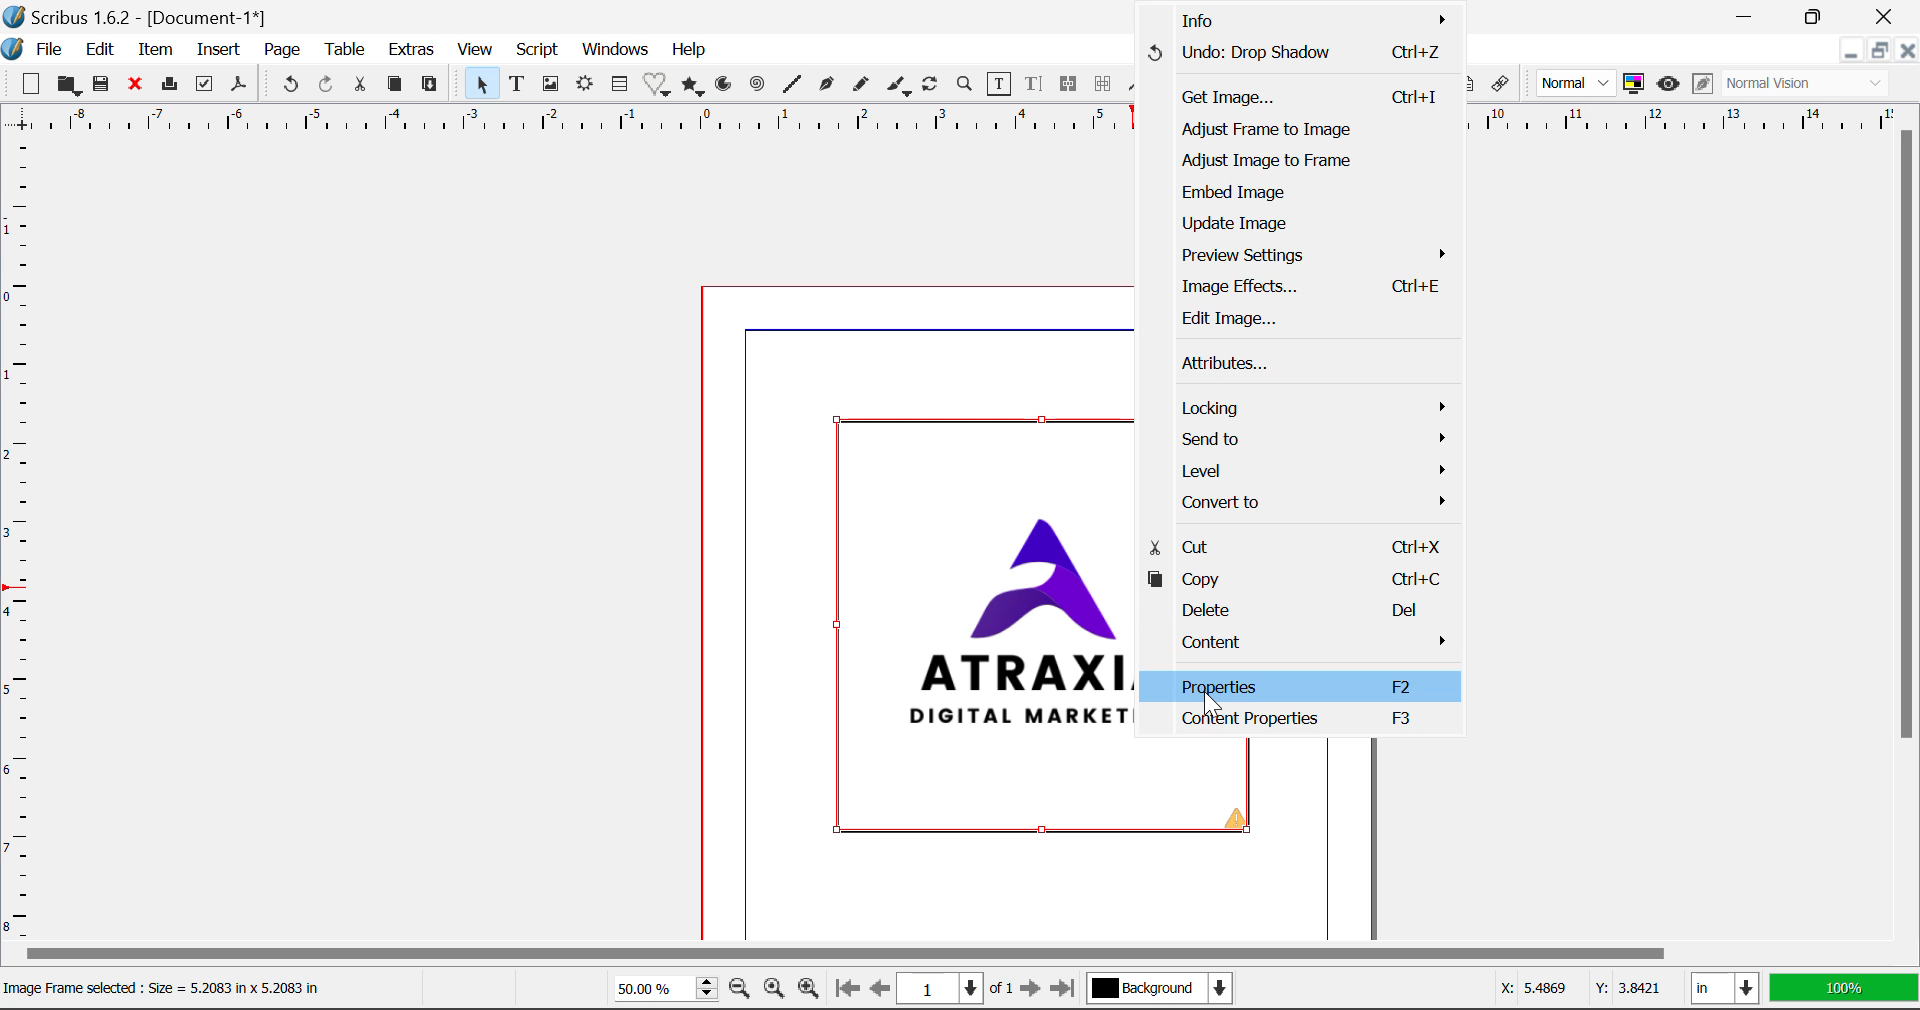 The width and height of the screenshot is (1920, 1010). Describe the element at coordinates (103, 87) in the screenshot. I see `Save` at that location.